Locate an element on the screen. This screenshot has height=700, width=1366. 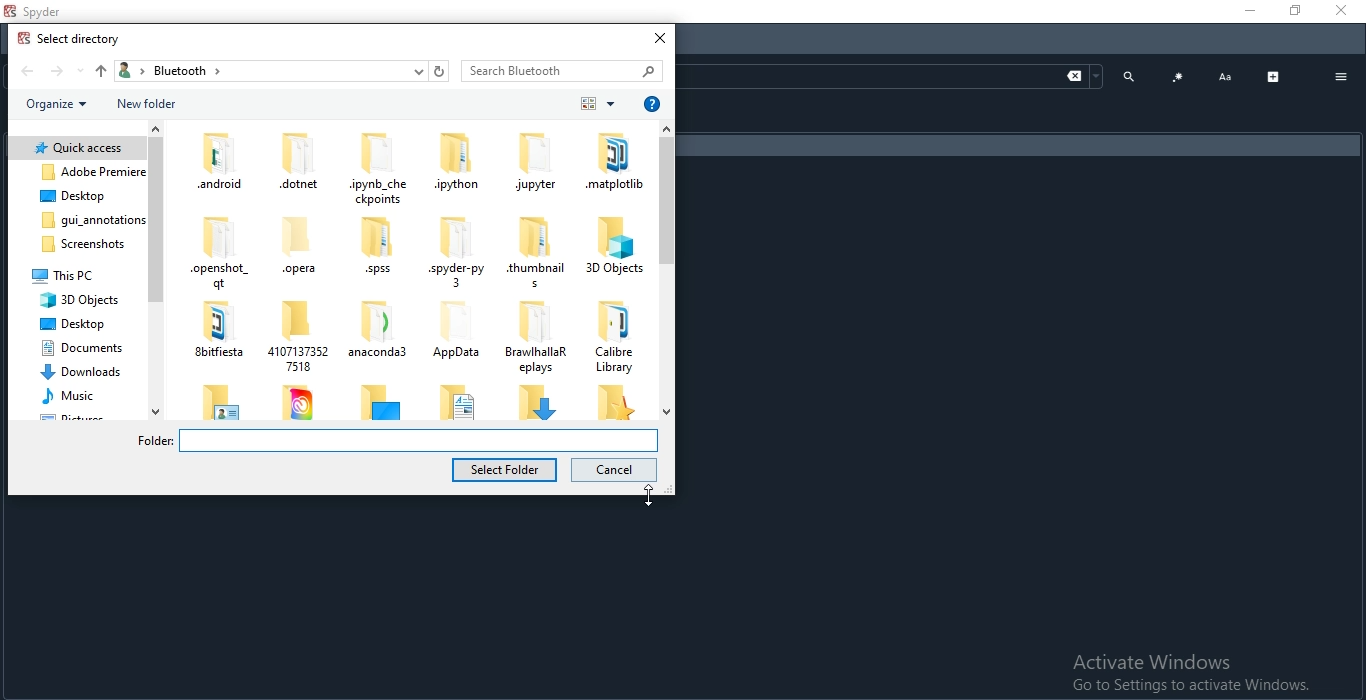
spyder is located at coordinates (457, 252).